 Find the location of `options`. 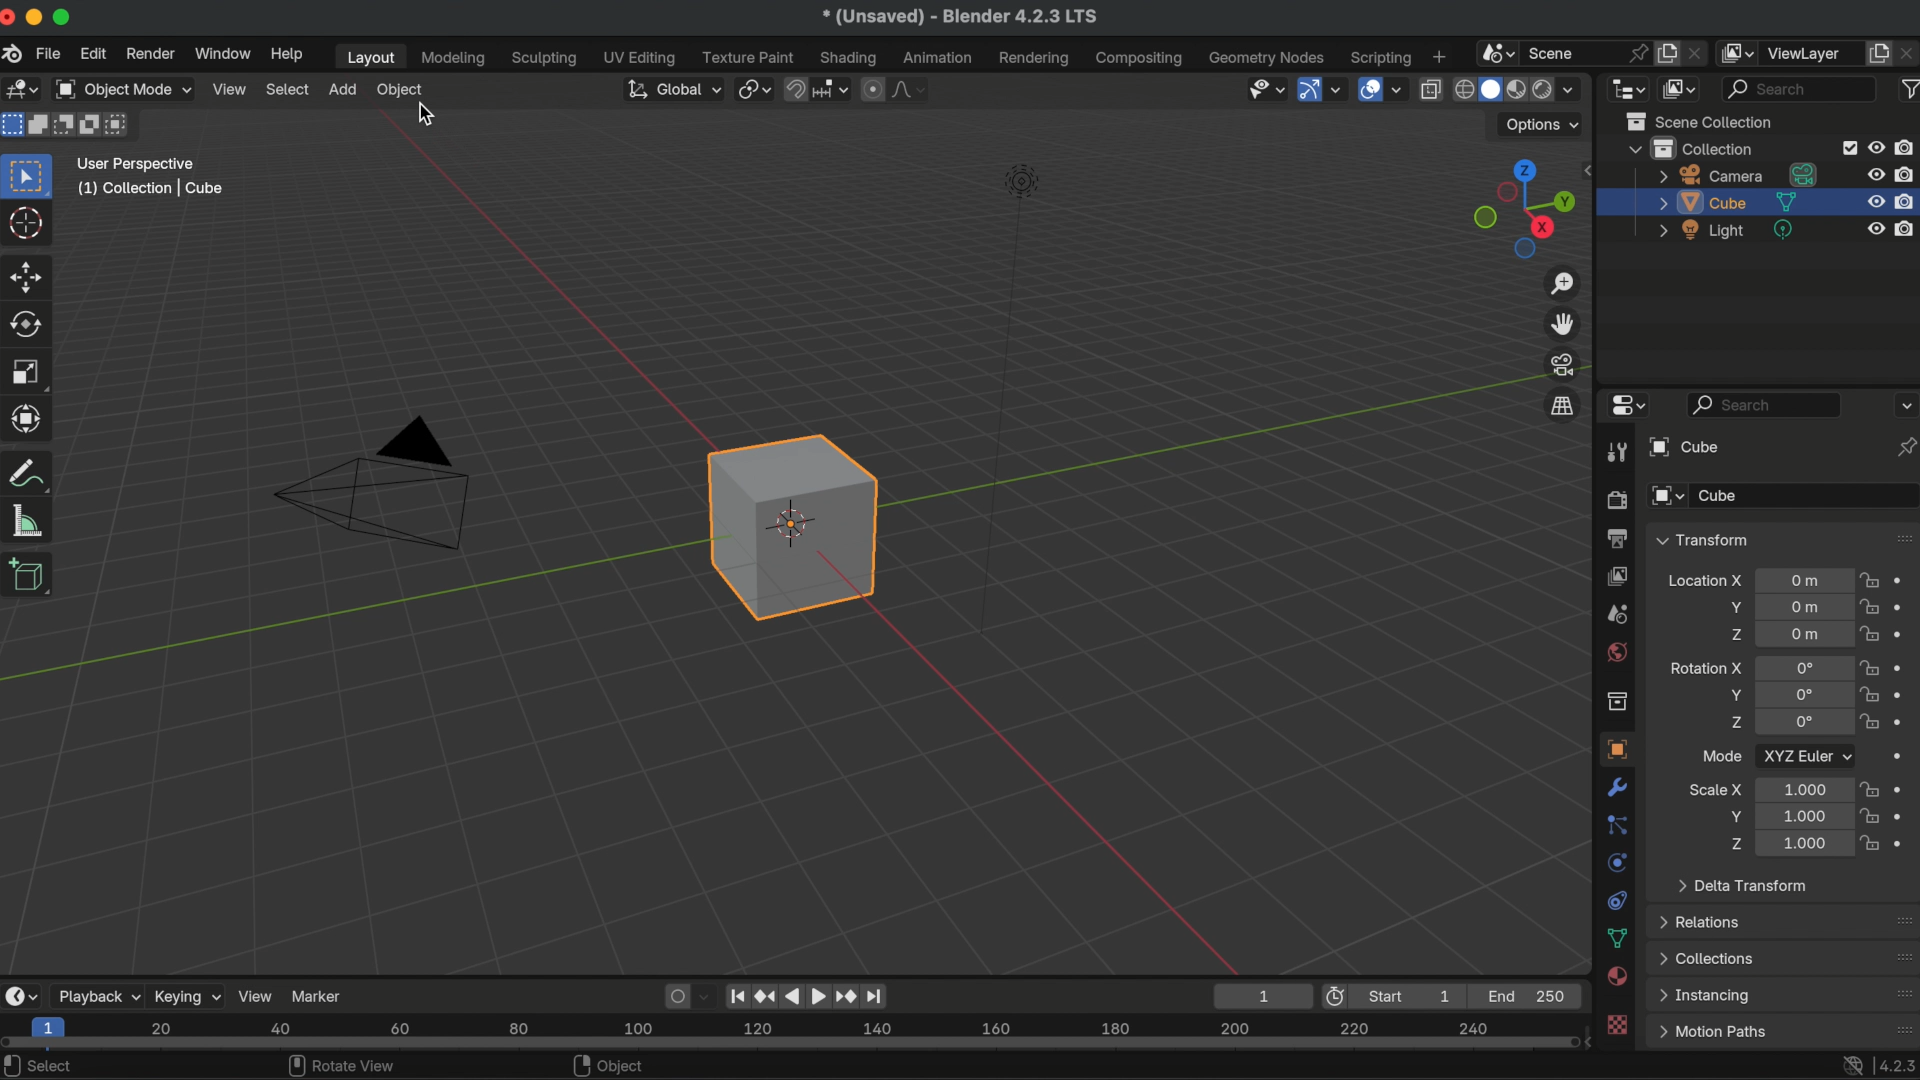

options is located at coordinates (1544, 125).